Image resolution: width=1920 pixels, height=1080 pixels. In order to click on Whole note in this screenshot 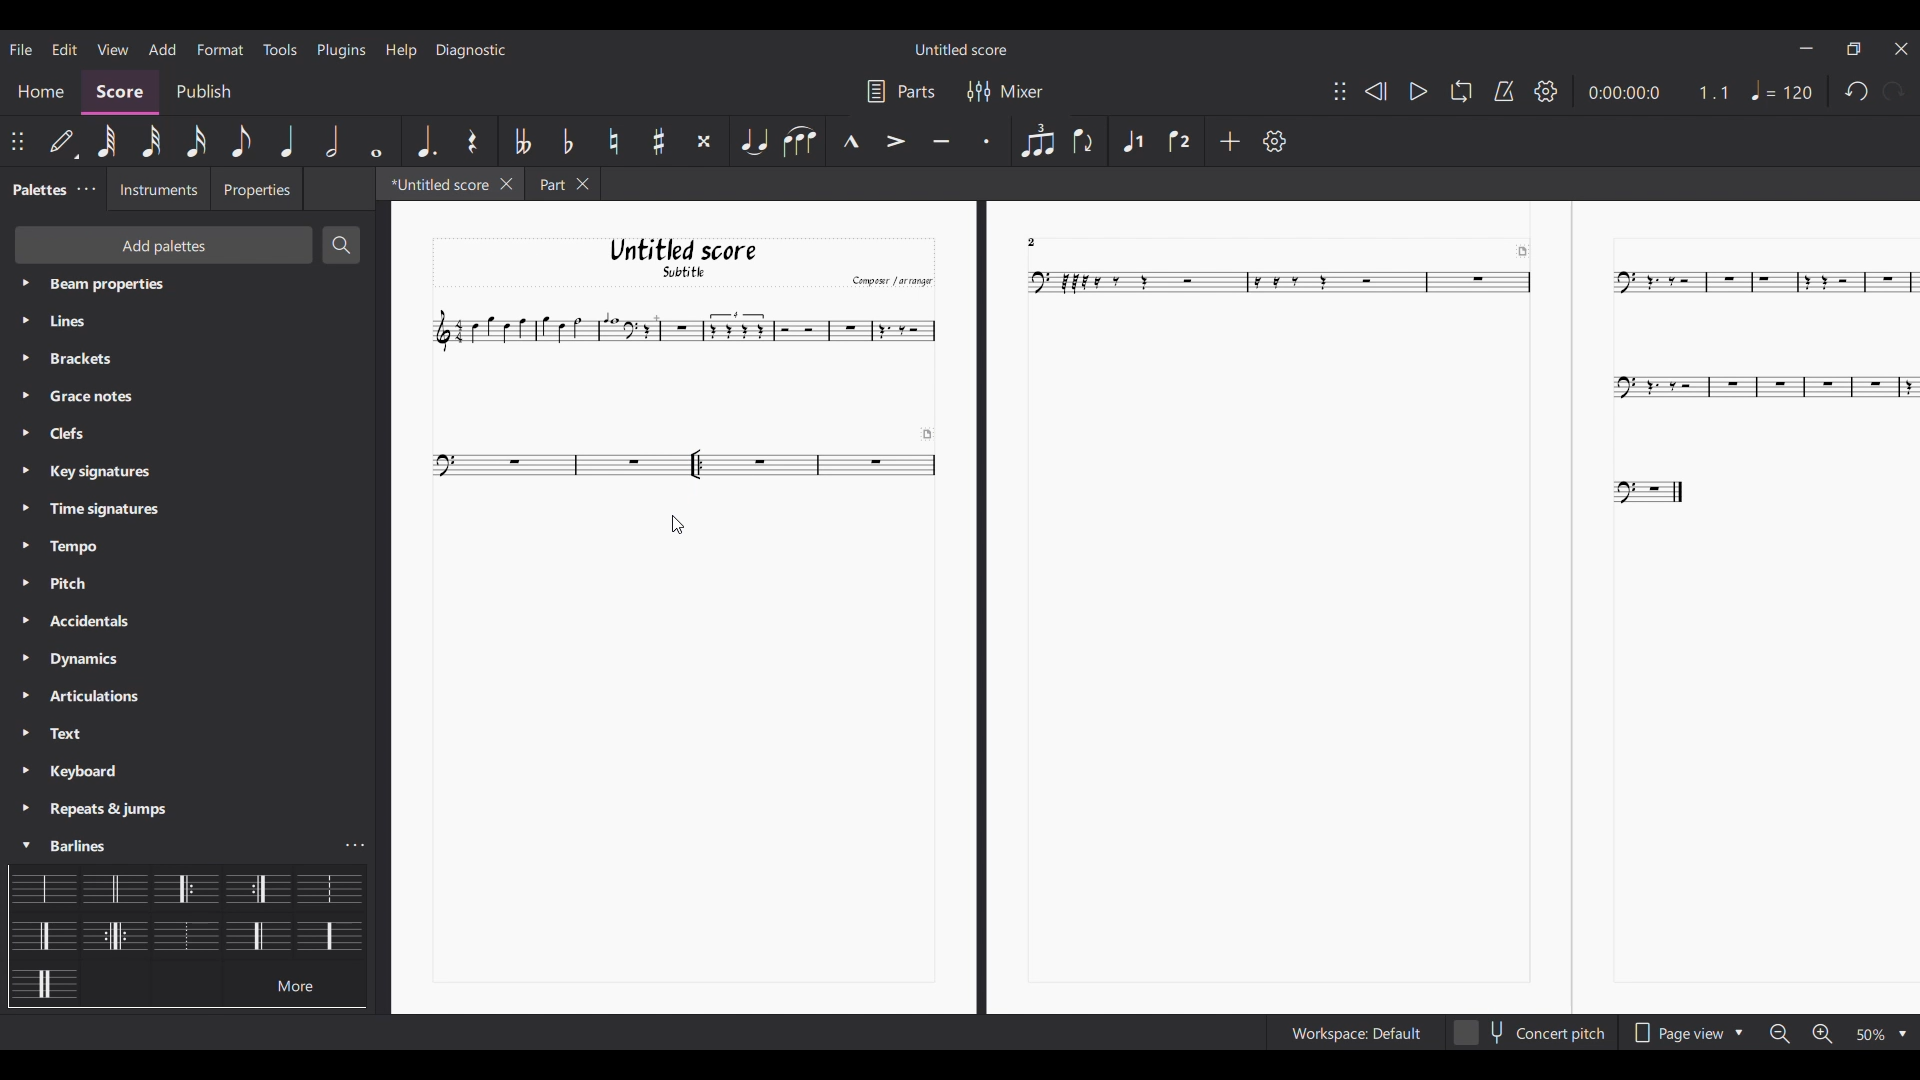, I will do `click(376, 141)`.